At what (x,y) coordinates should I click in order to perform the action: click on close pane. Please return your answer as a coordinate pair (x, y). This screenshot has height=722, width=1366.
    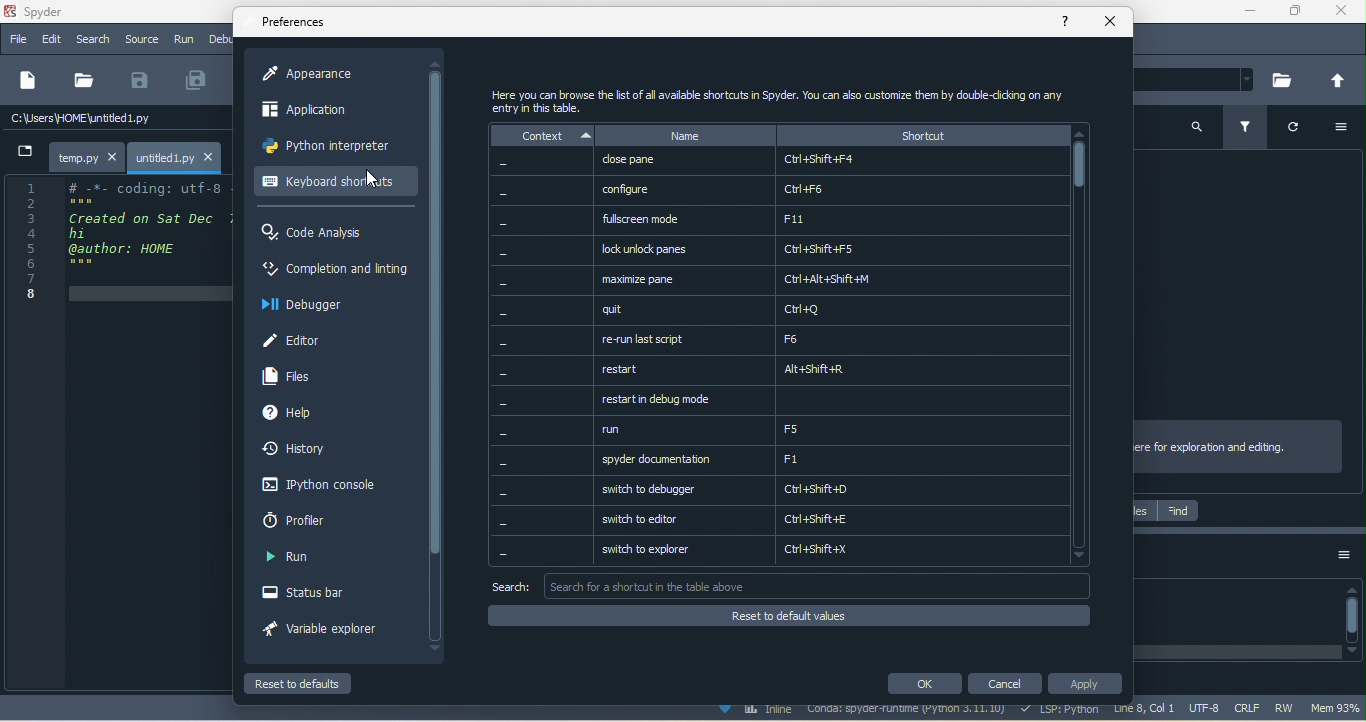
    Looking at the image, I should click on (826, 161).